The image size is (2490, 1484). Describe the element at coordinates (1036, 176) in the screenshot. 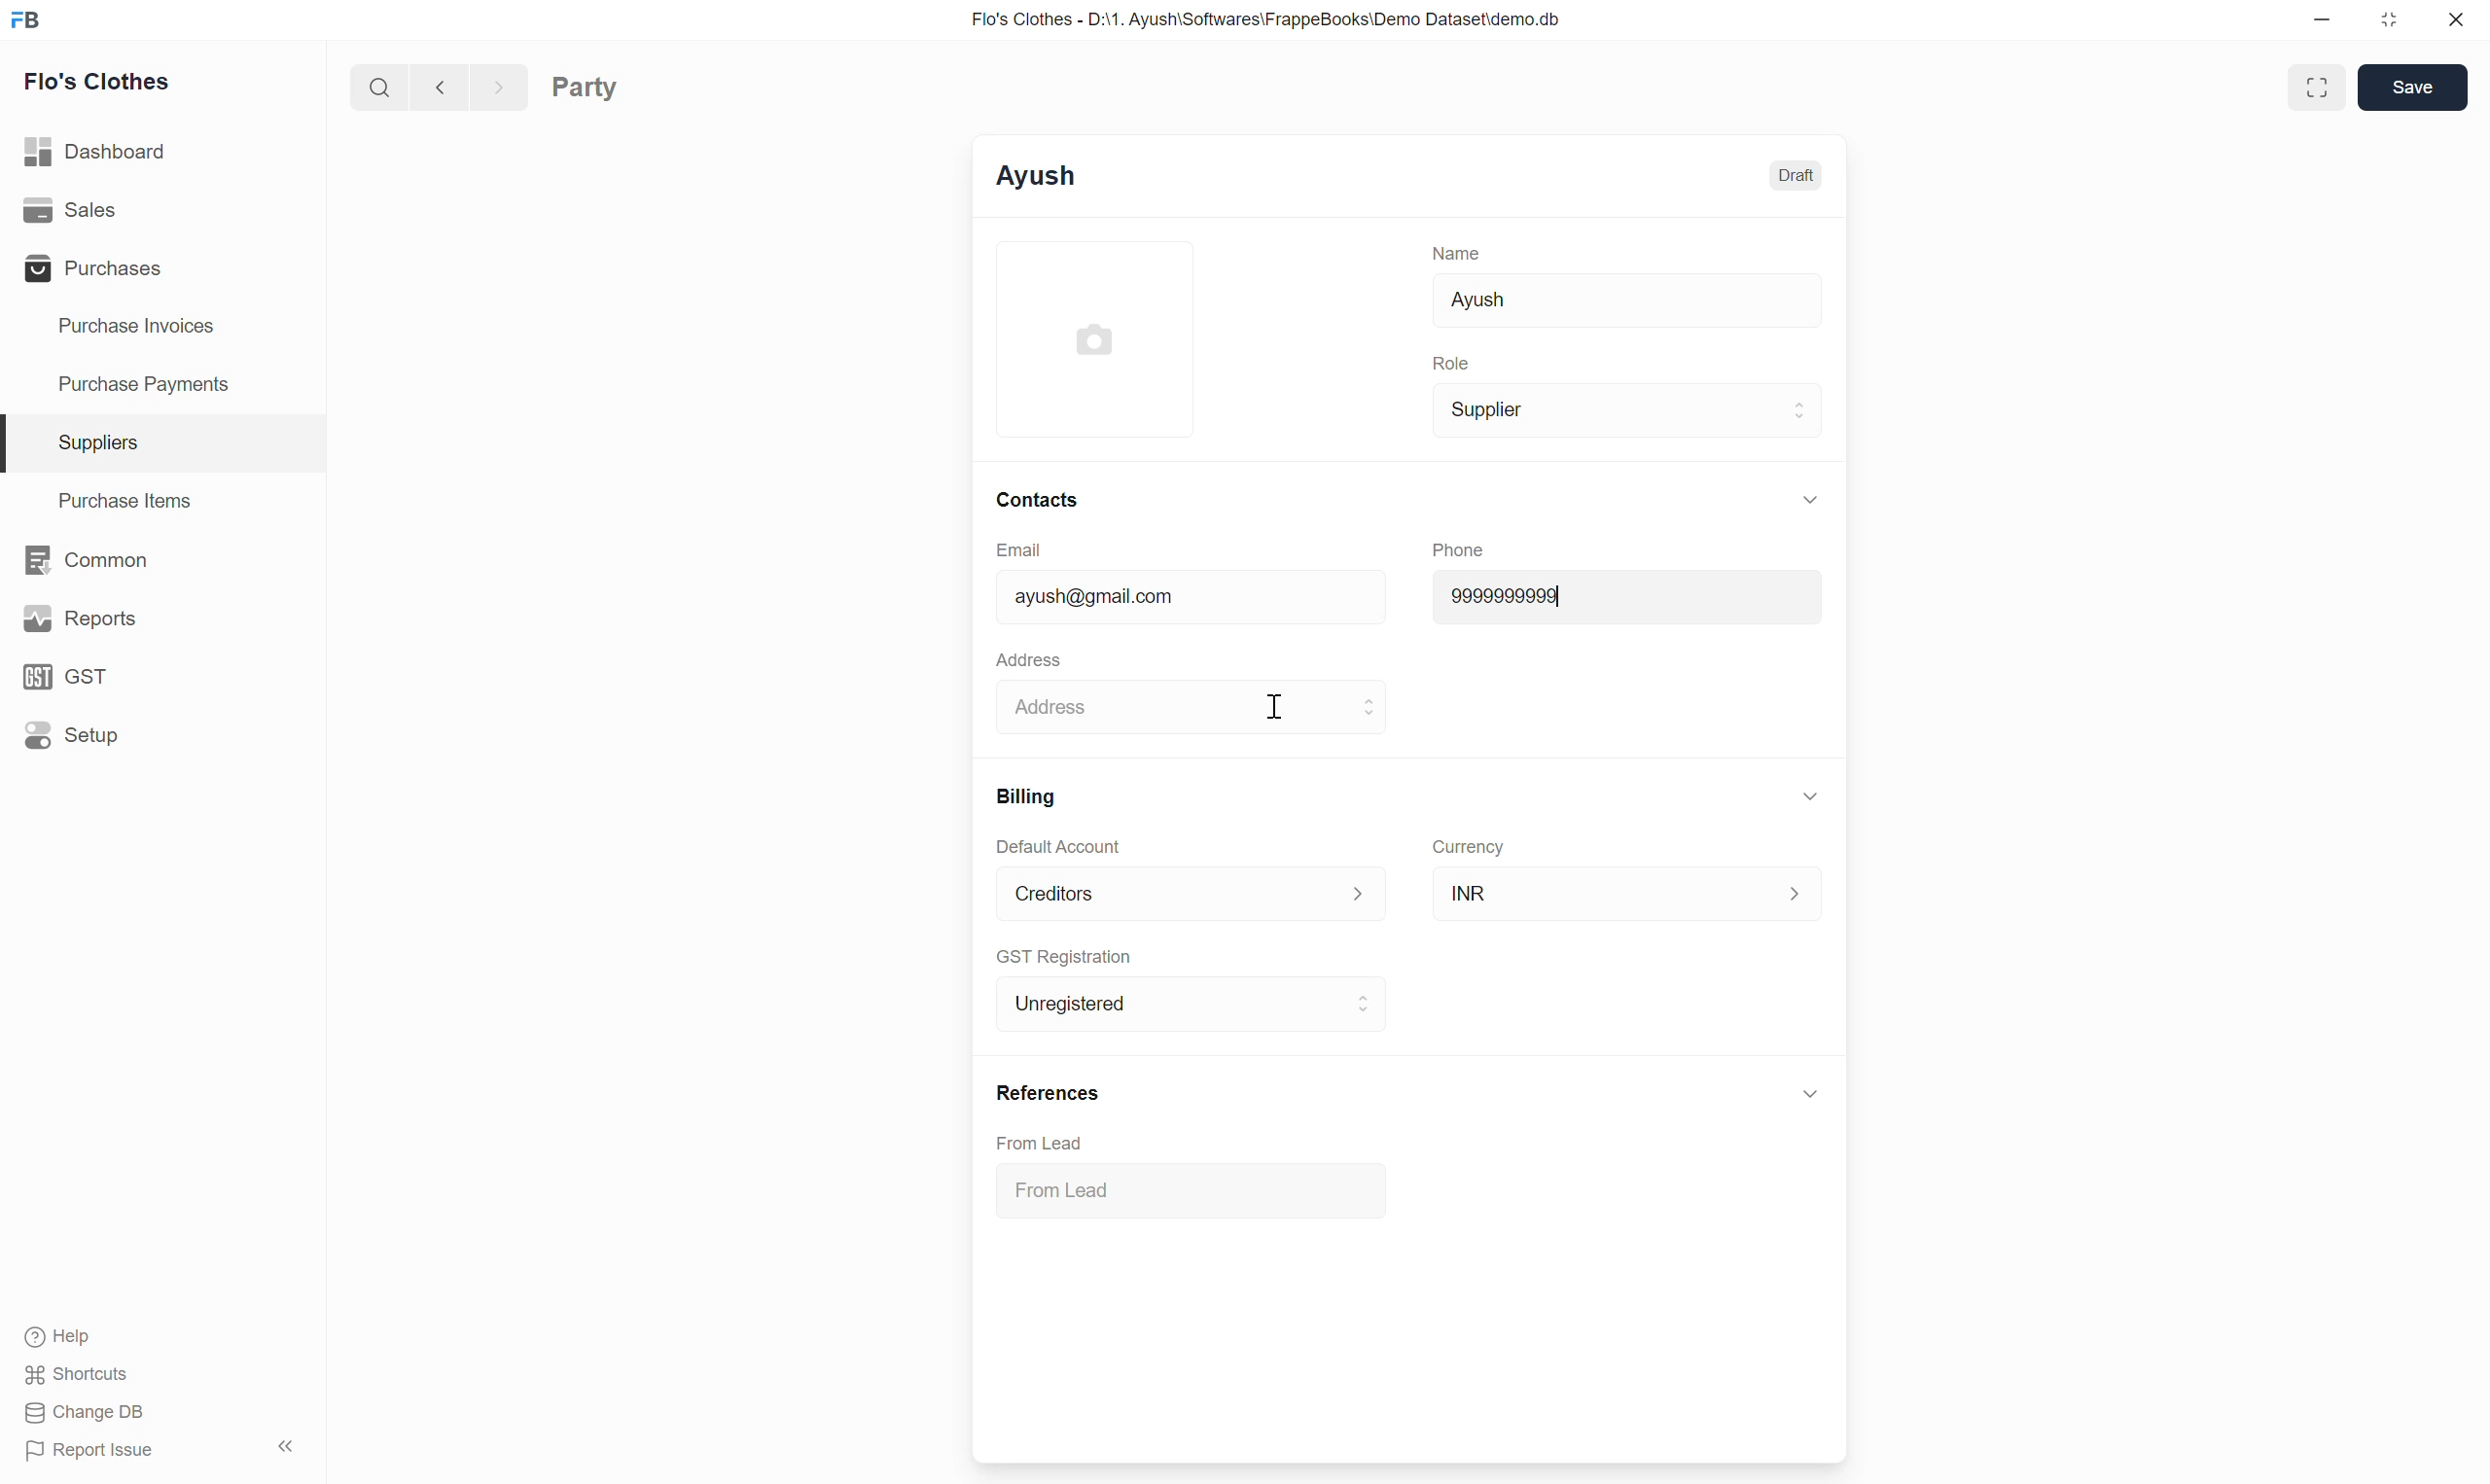

I see `Ayush` at that location.